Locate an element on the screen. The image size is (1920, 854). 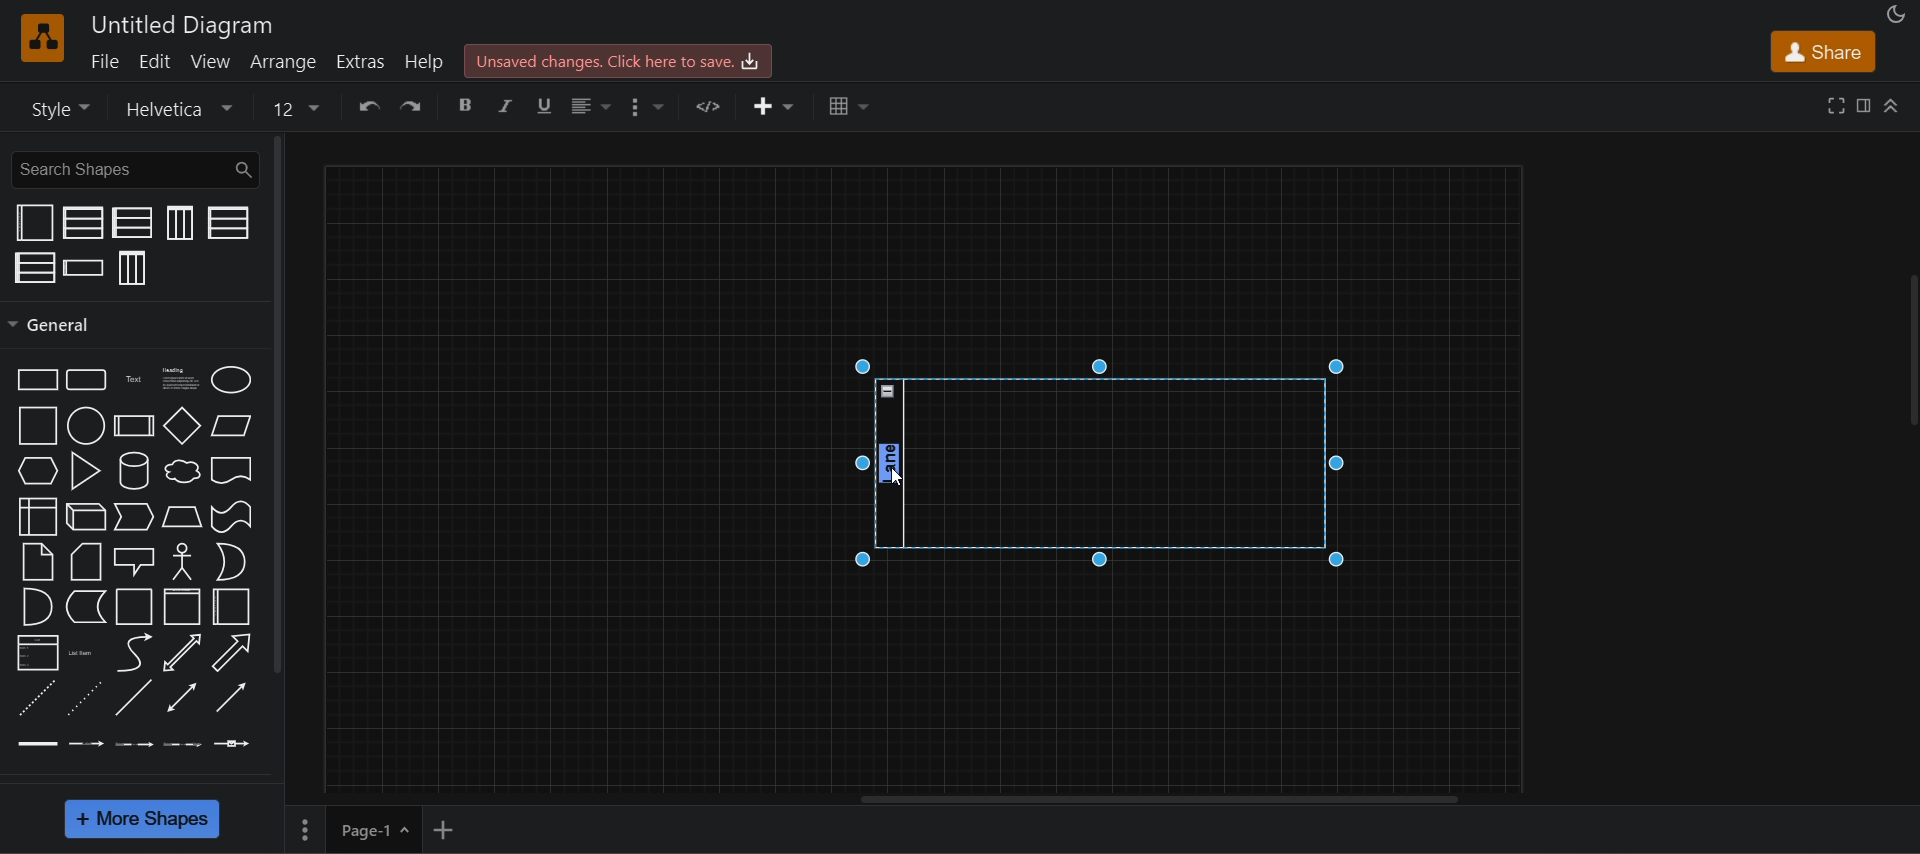
callout is located at coordinates (134, 562).